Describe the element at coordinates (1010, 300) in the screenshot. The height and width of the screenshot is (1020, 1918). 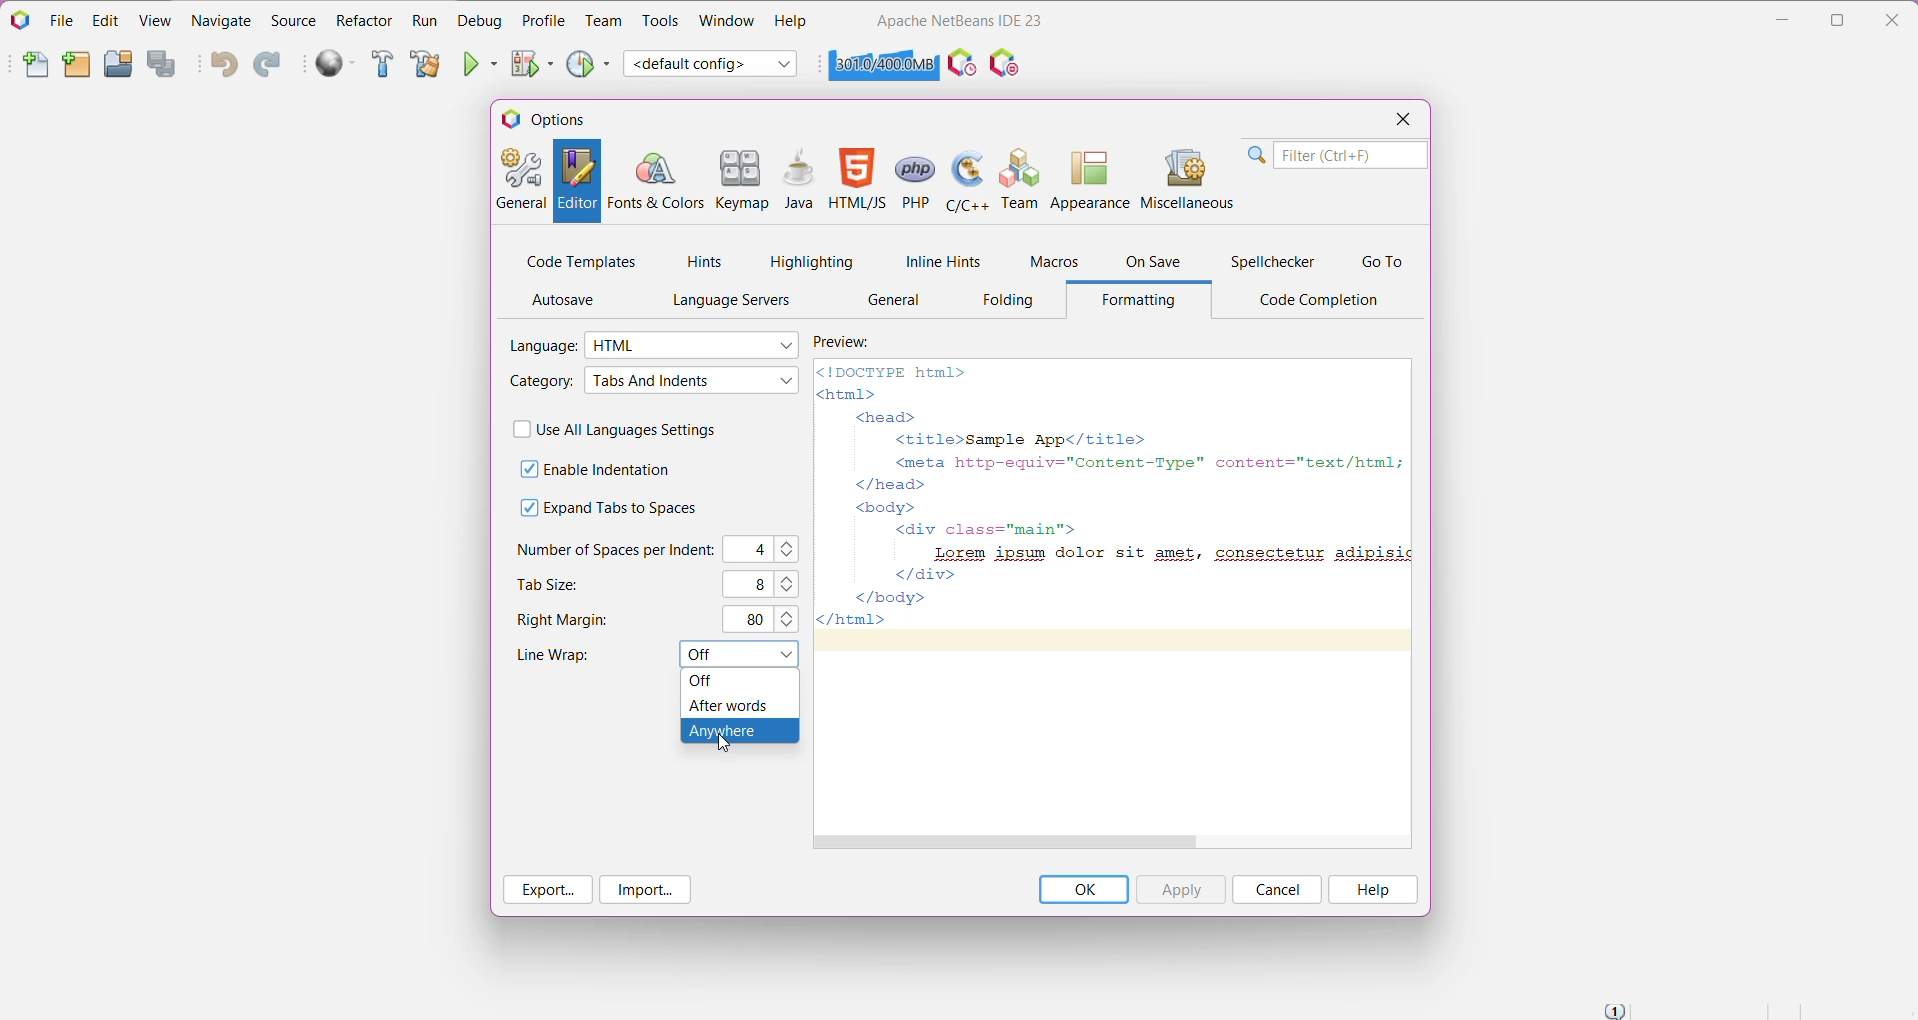
I see `Folding` at that location.